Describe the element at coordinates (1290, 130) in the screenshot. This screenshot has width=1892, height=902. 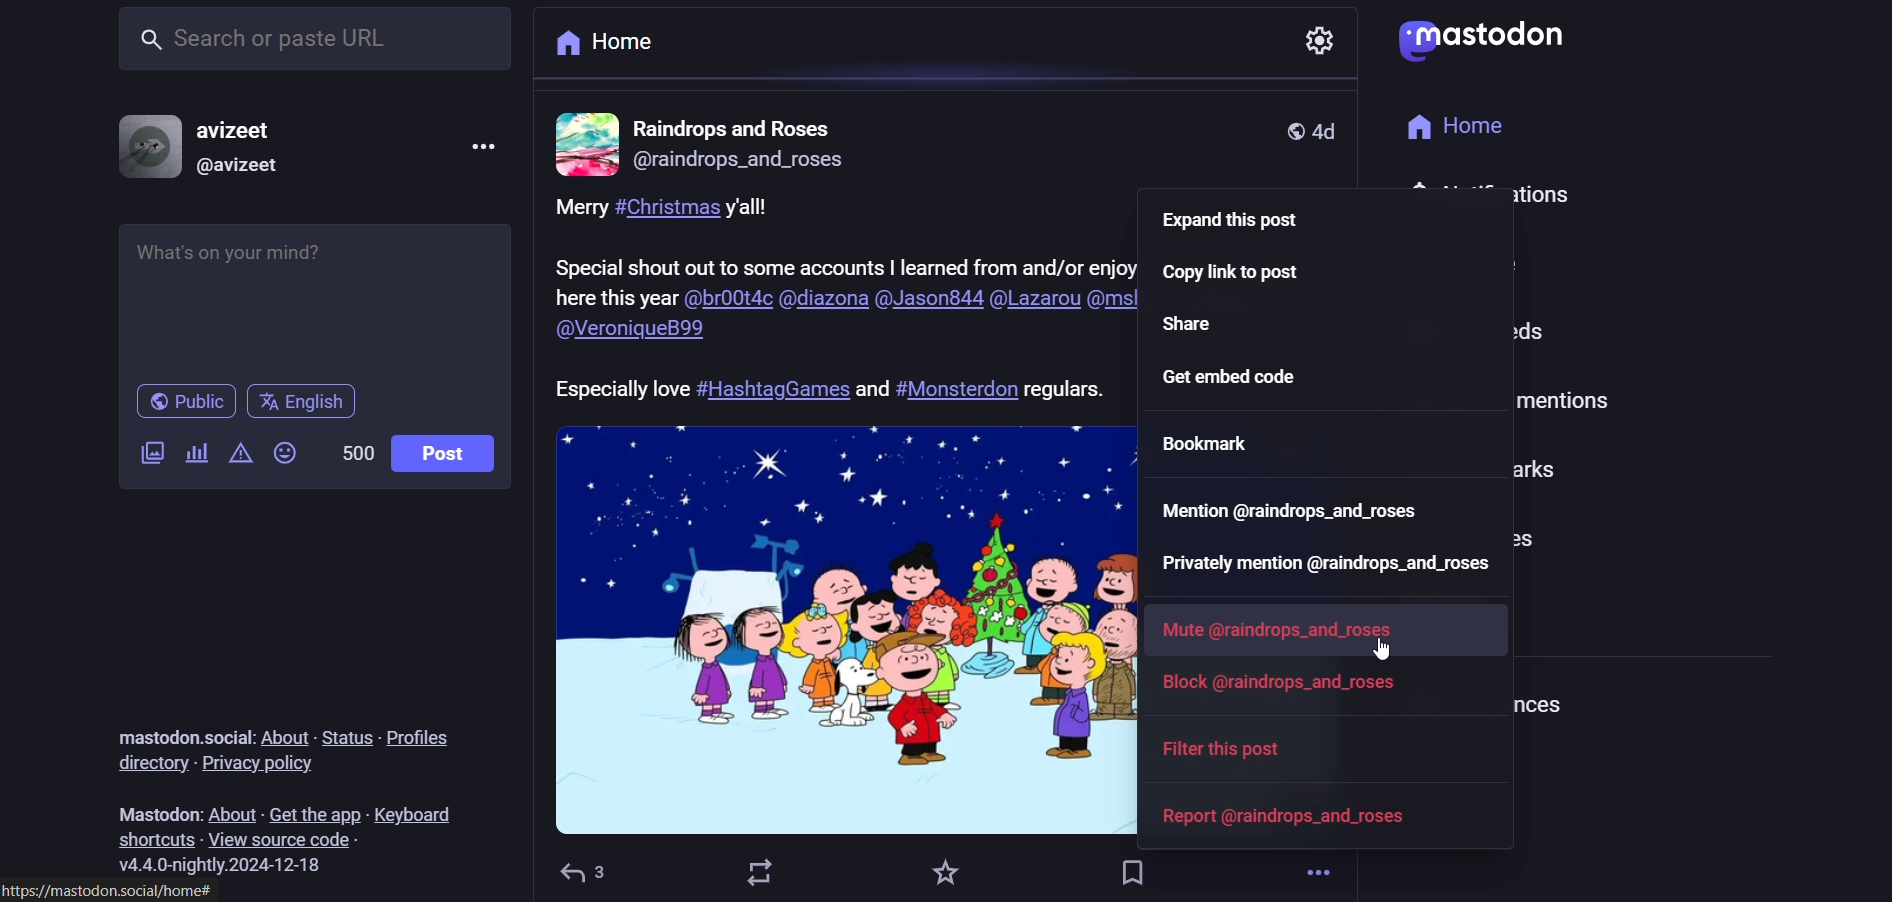
I see `global` at that location.